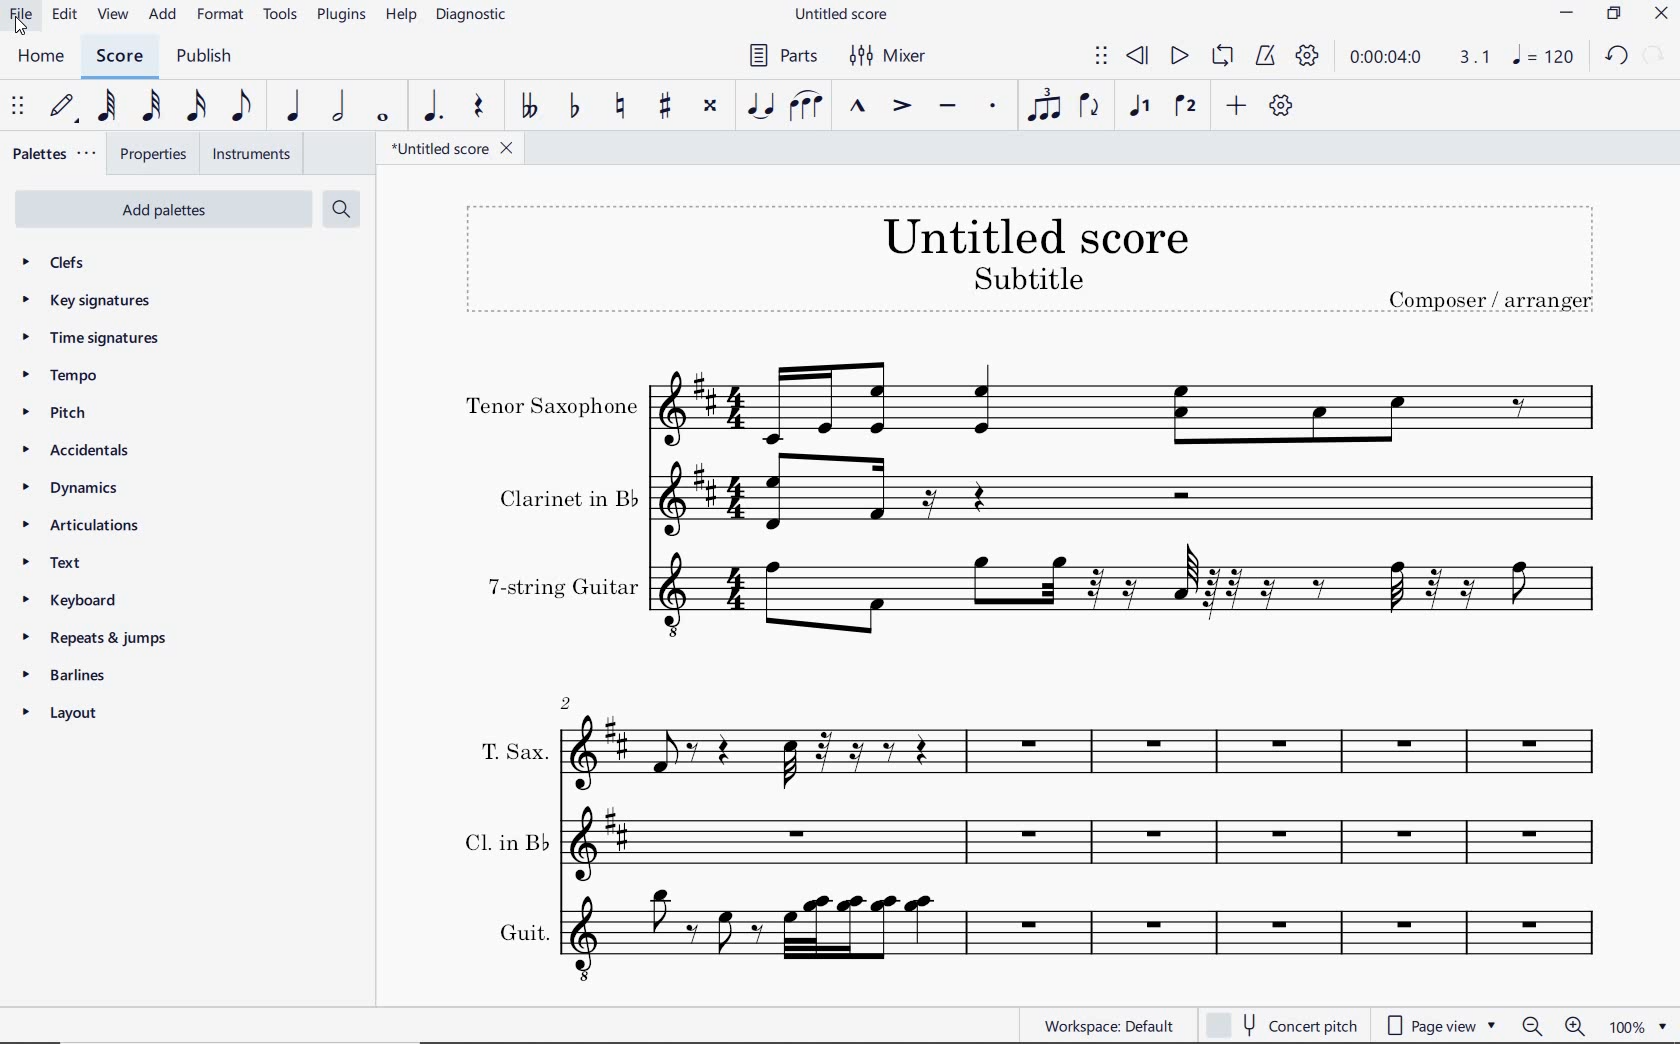 Image resolution: width=1680 pixels, height=1044 pixels. Describe the element at coordinates (994, 109) in the screenshot. I see `STACCATO` at that location.